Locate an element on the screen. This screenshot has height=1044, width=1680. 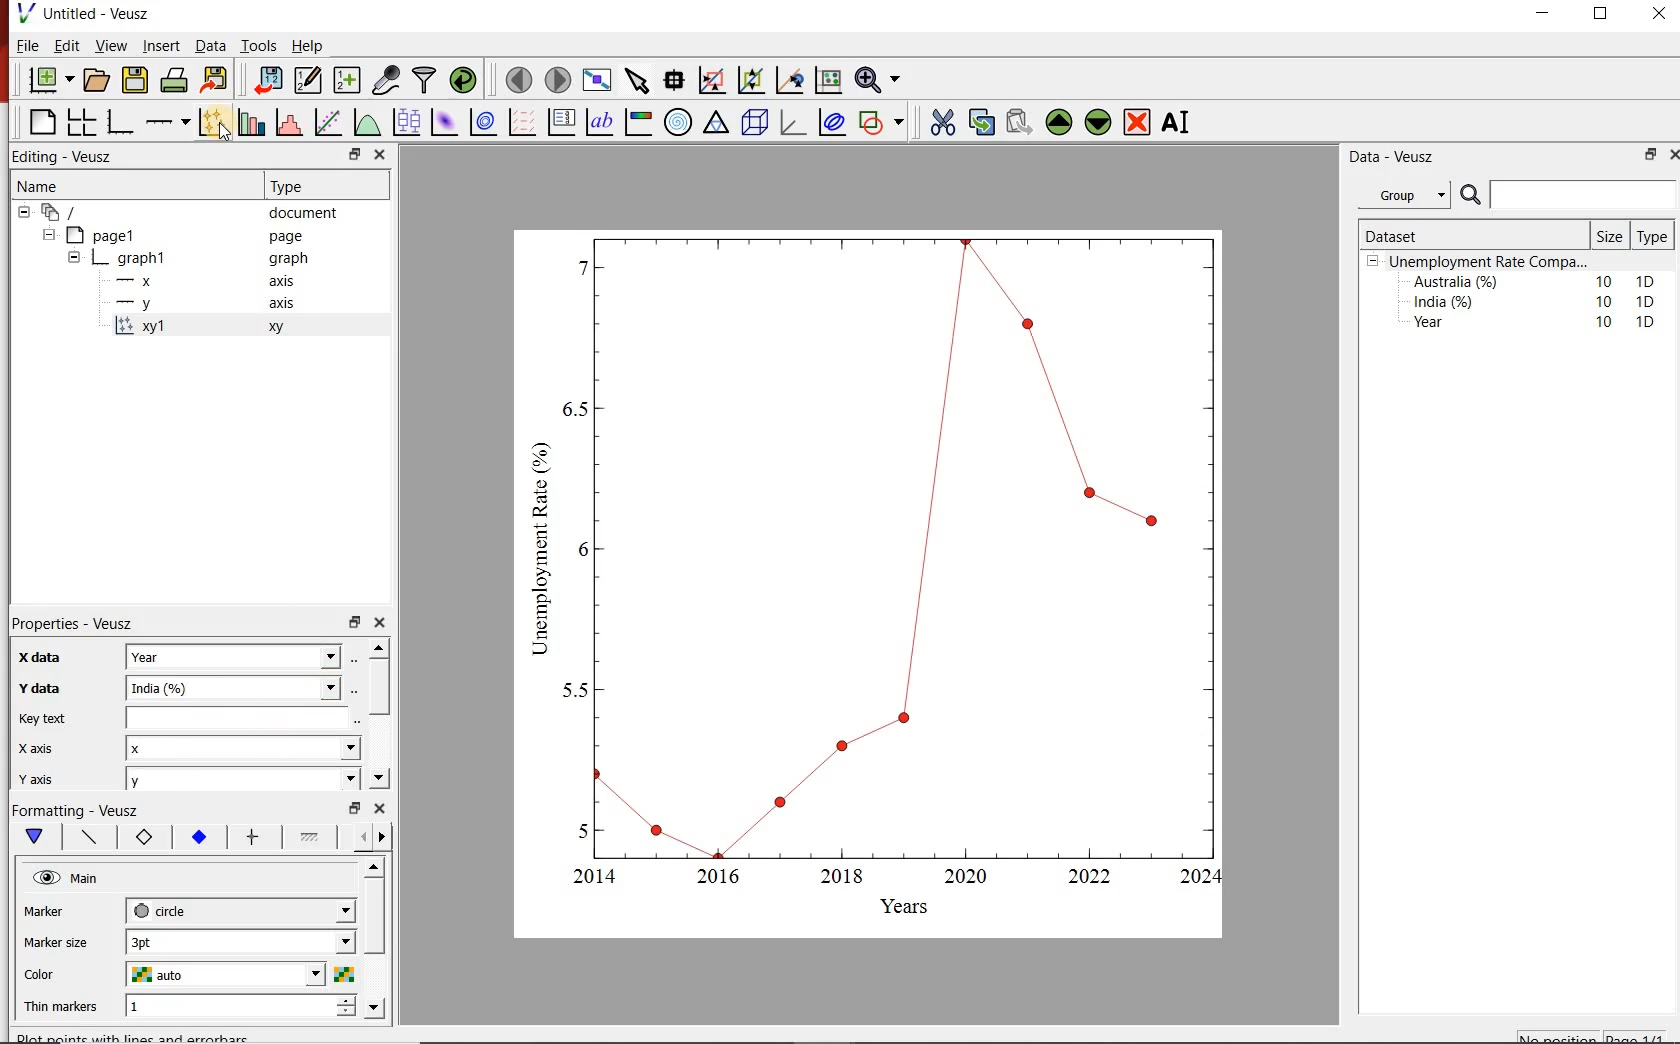
open document is located at coordinates (98, 80).